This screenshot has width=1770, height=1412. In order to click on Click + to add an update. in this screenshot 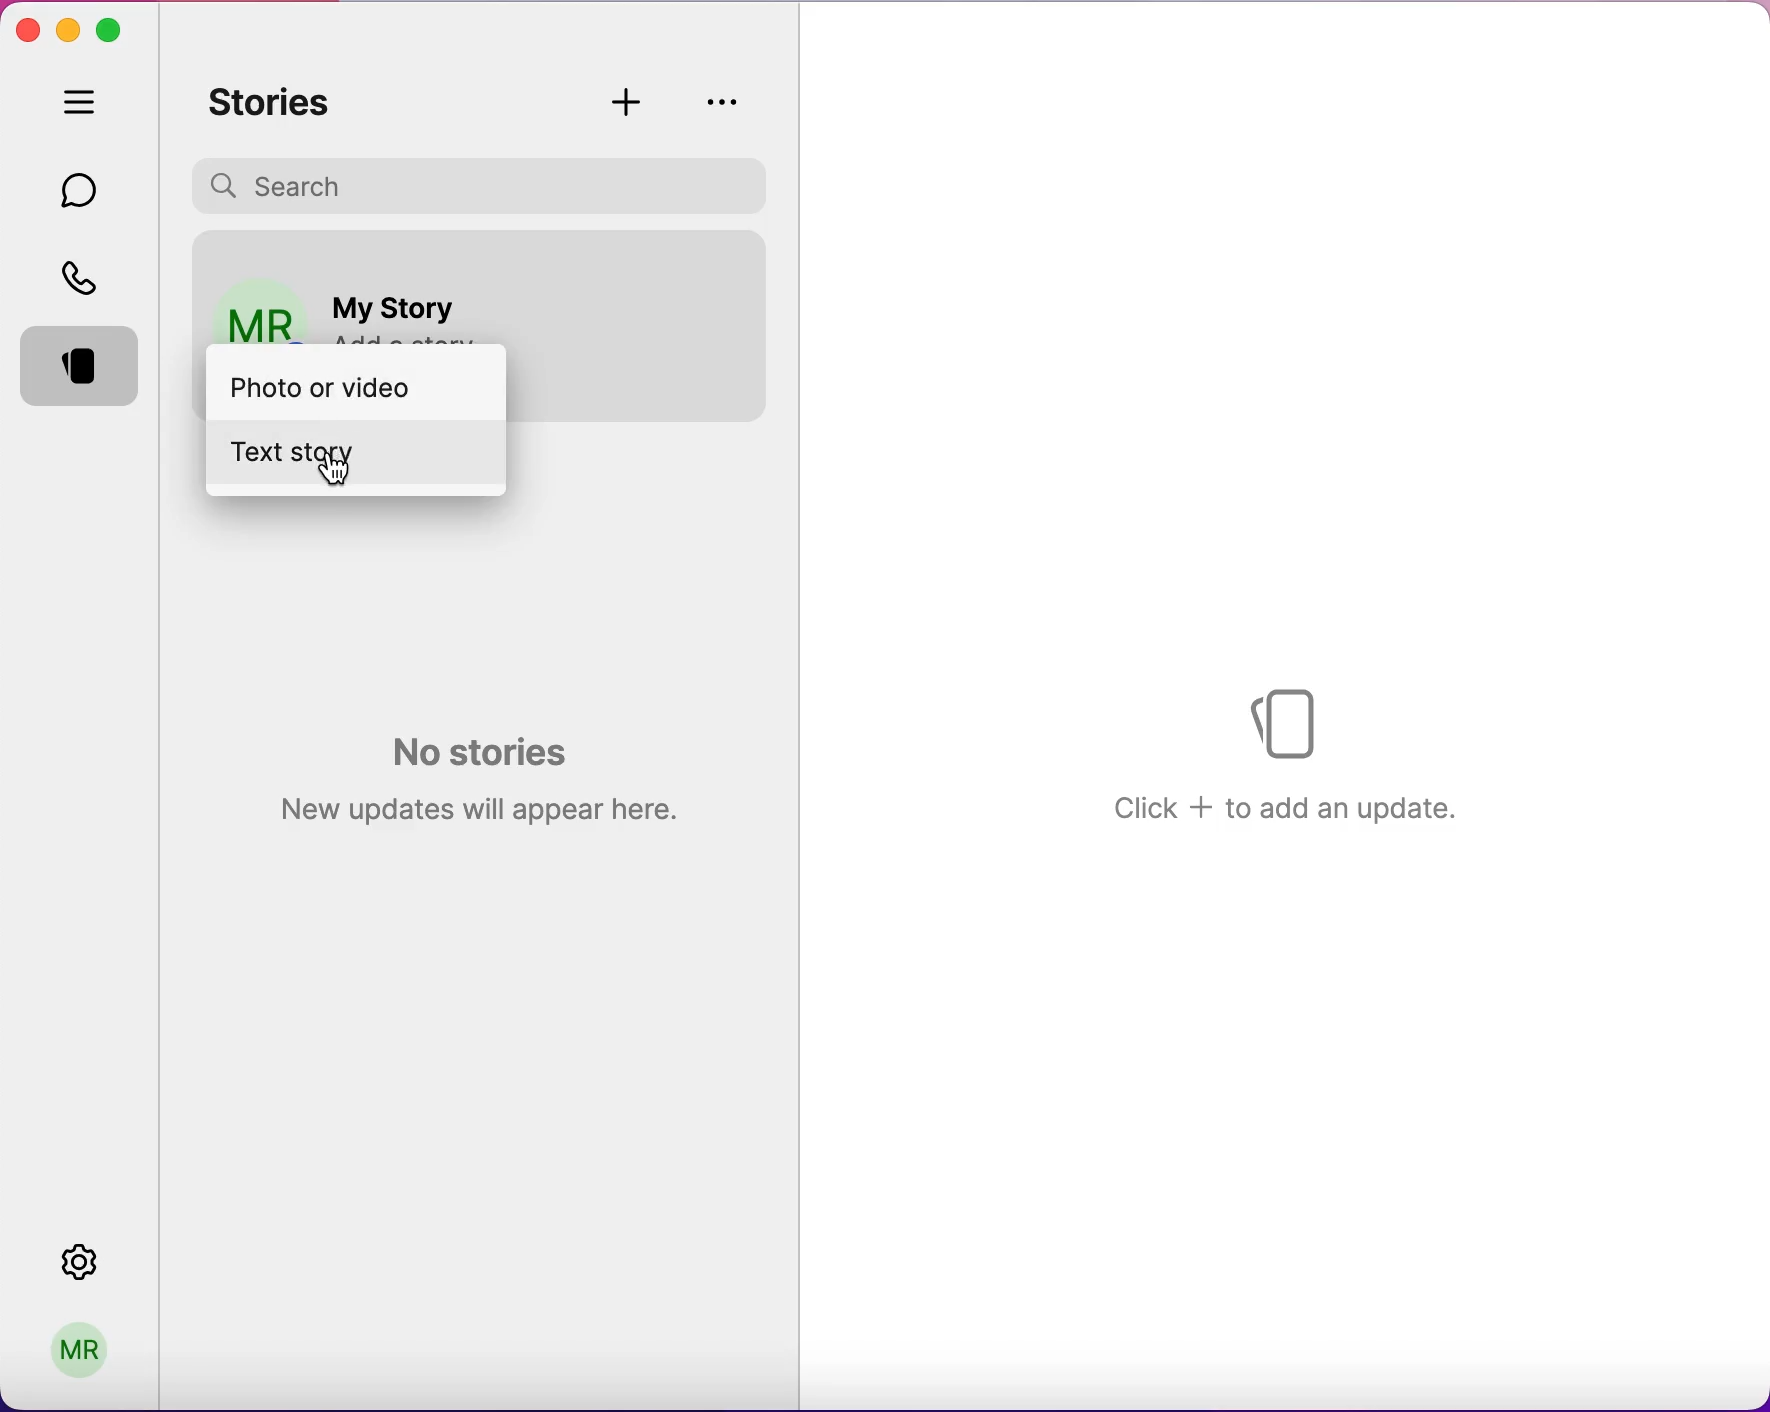, I will do `click(1287, 806)`.